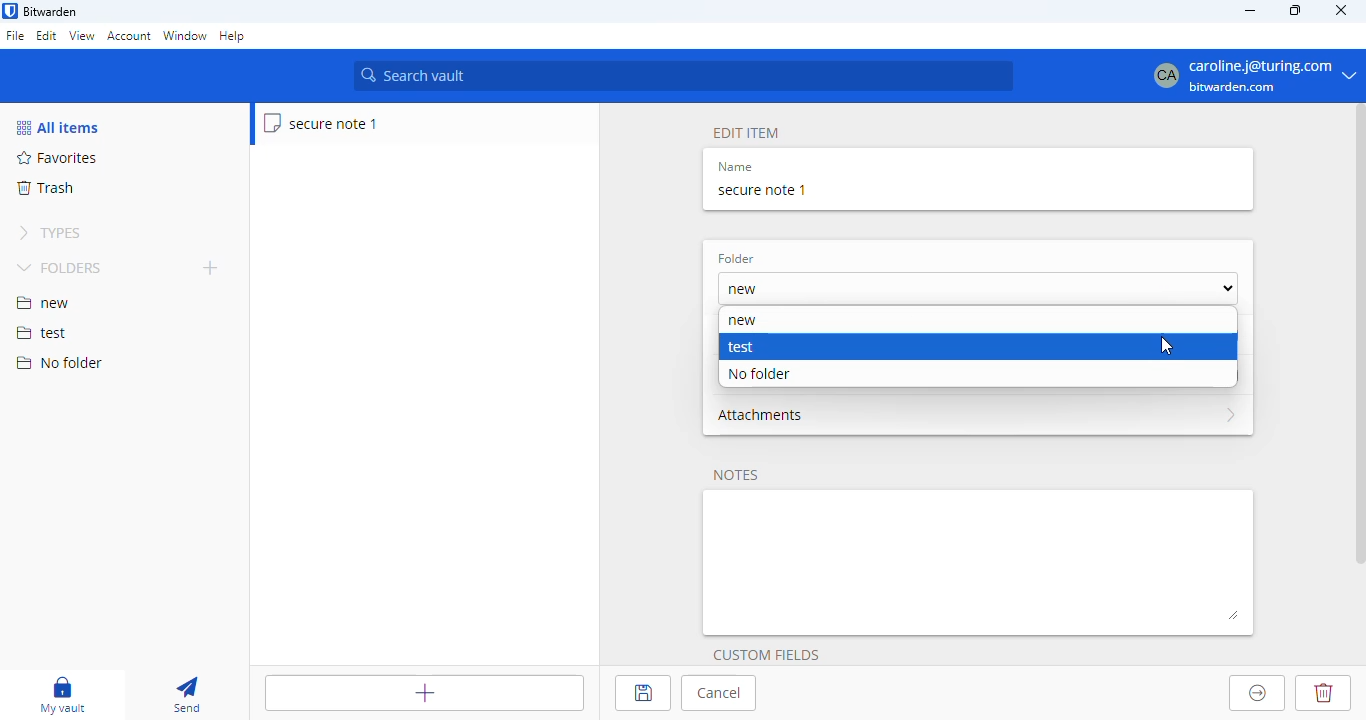  What do you see at coordinates (762, 190) in the screenshot?
I see `secure note 1` at bounding box center [762, 190].